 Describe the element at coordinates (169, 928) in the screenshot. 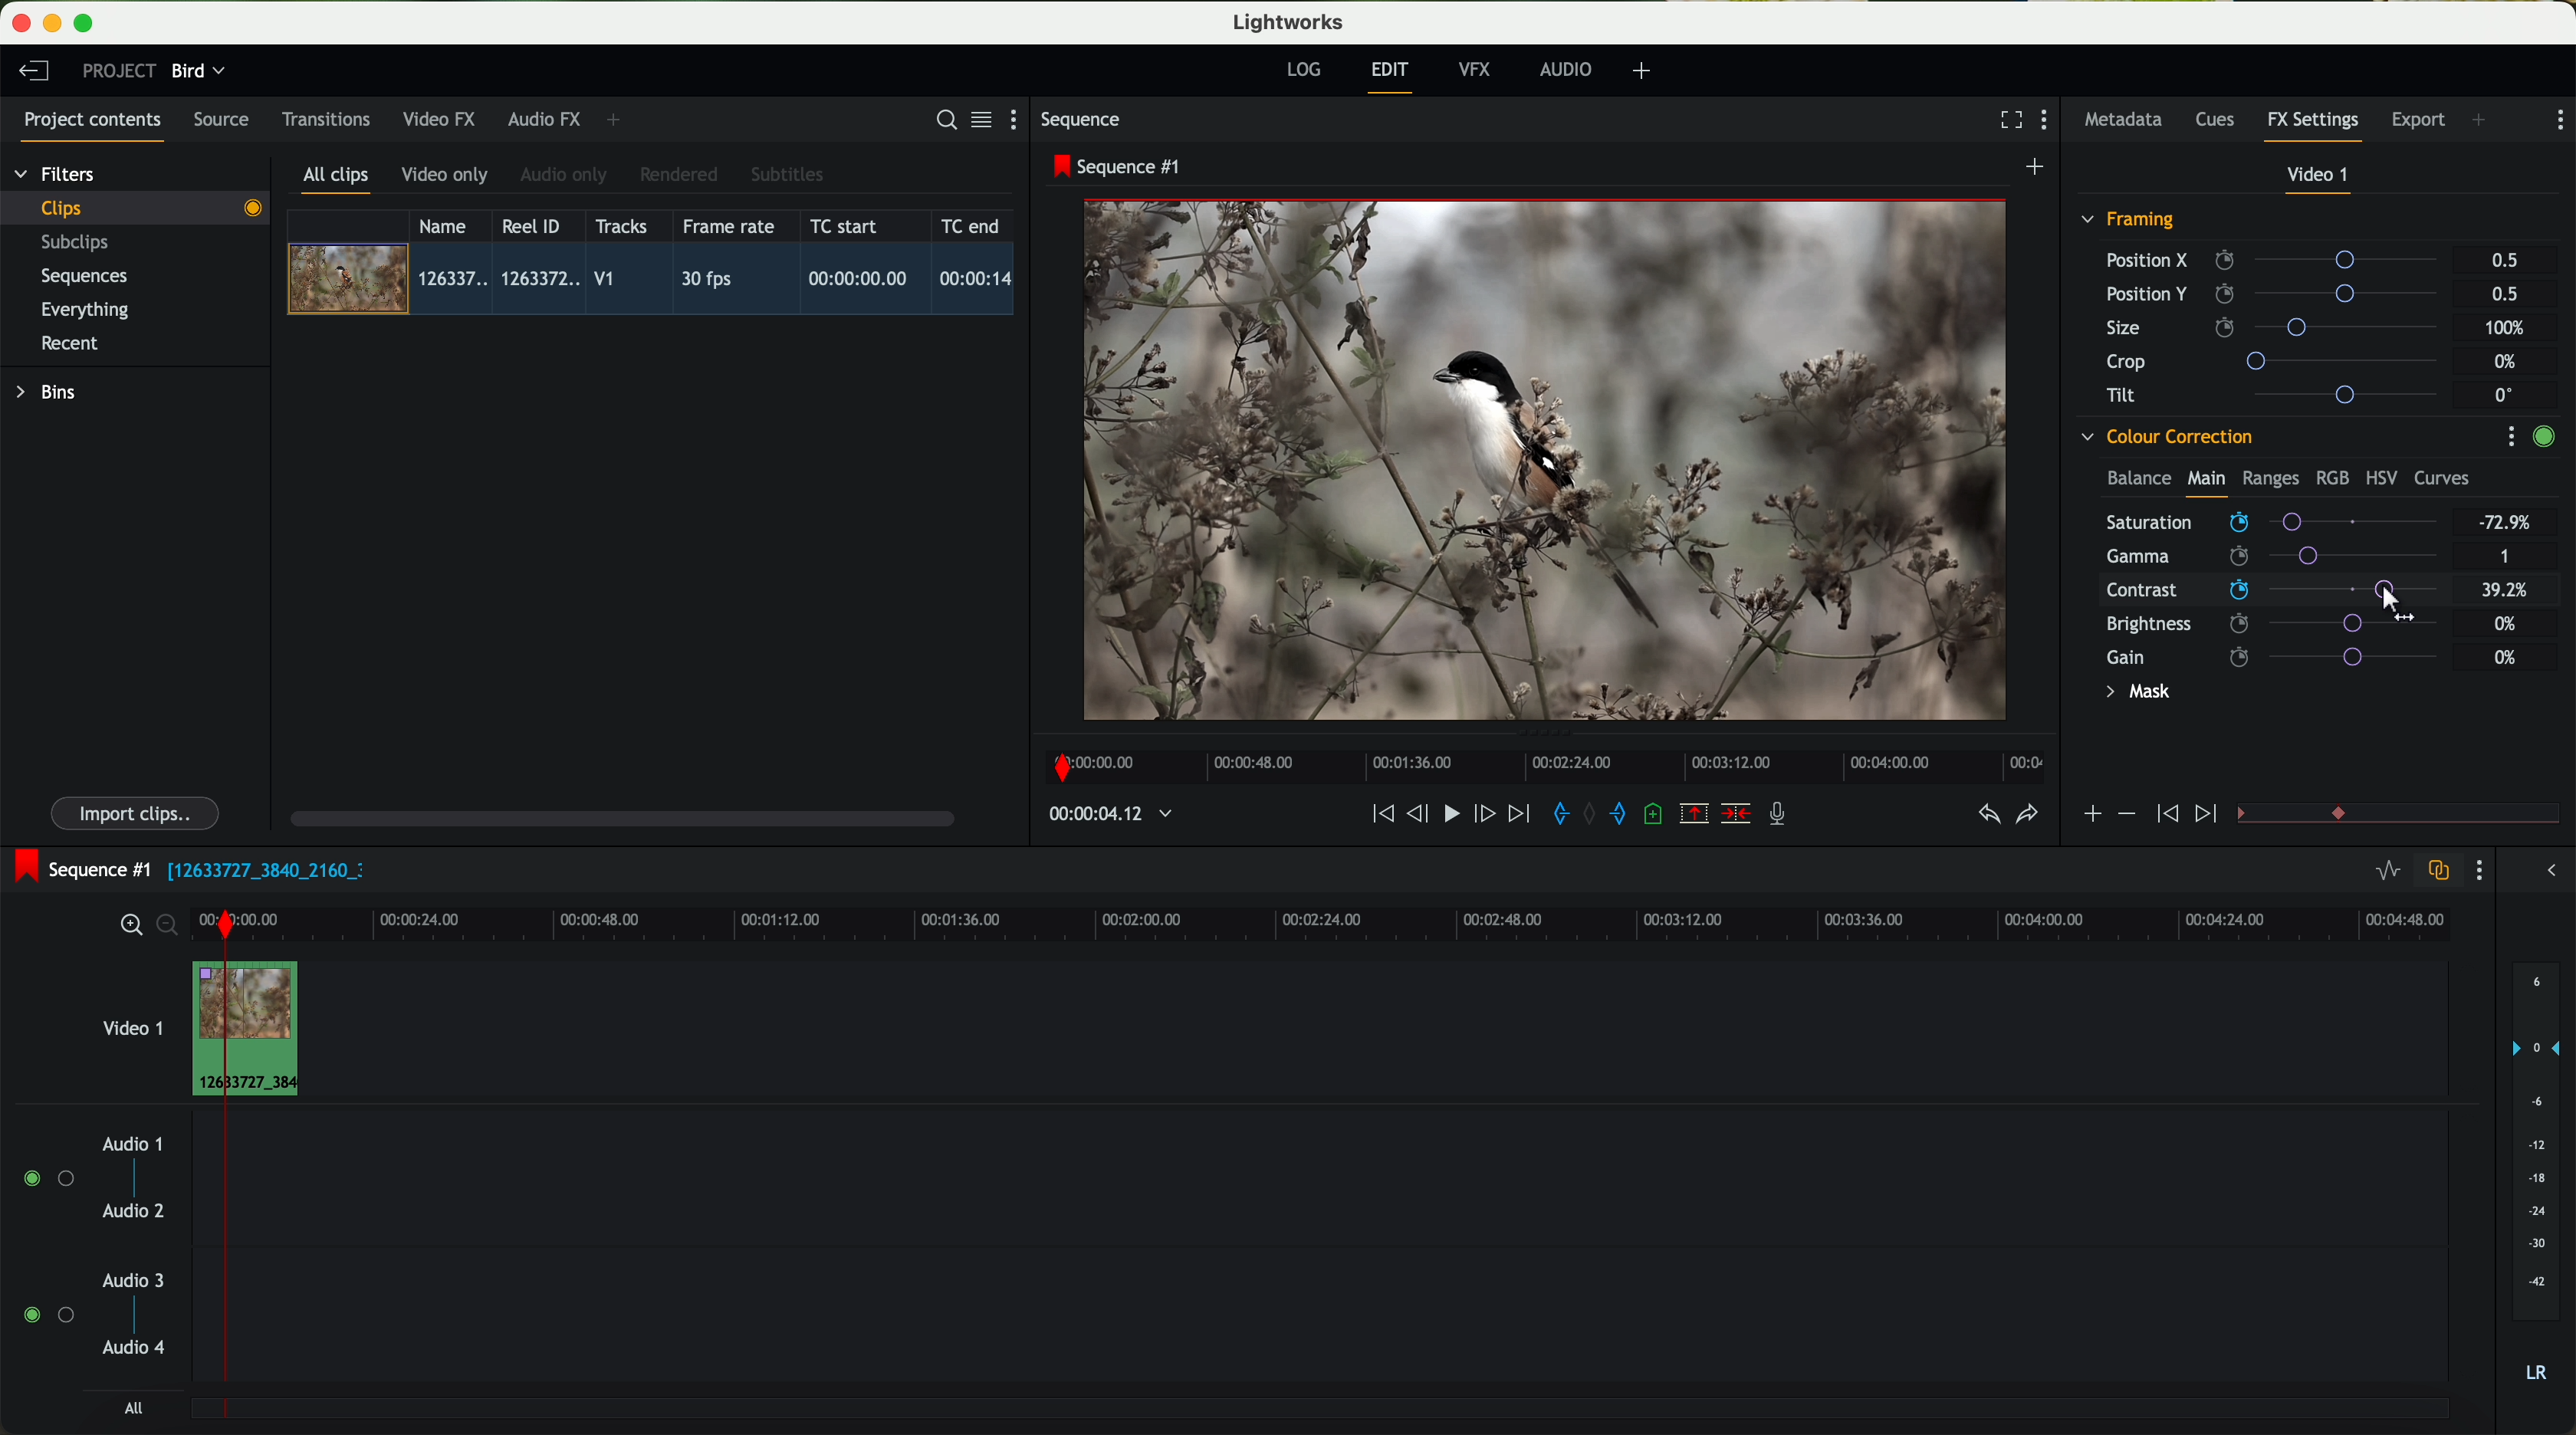

I see `zoom out` at that location.